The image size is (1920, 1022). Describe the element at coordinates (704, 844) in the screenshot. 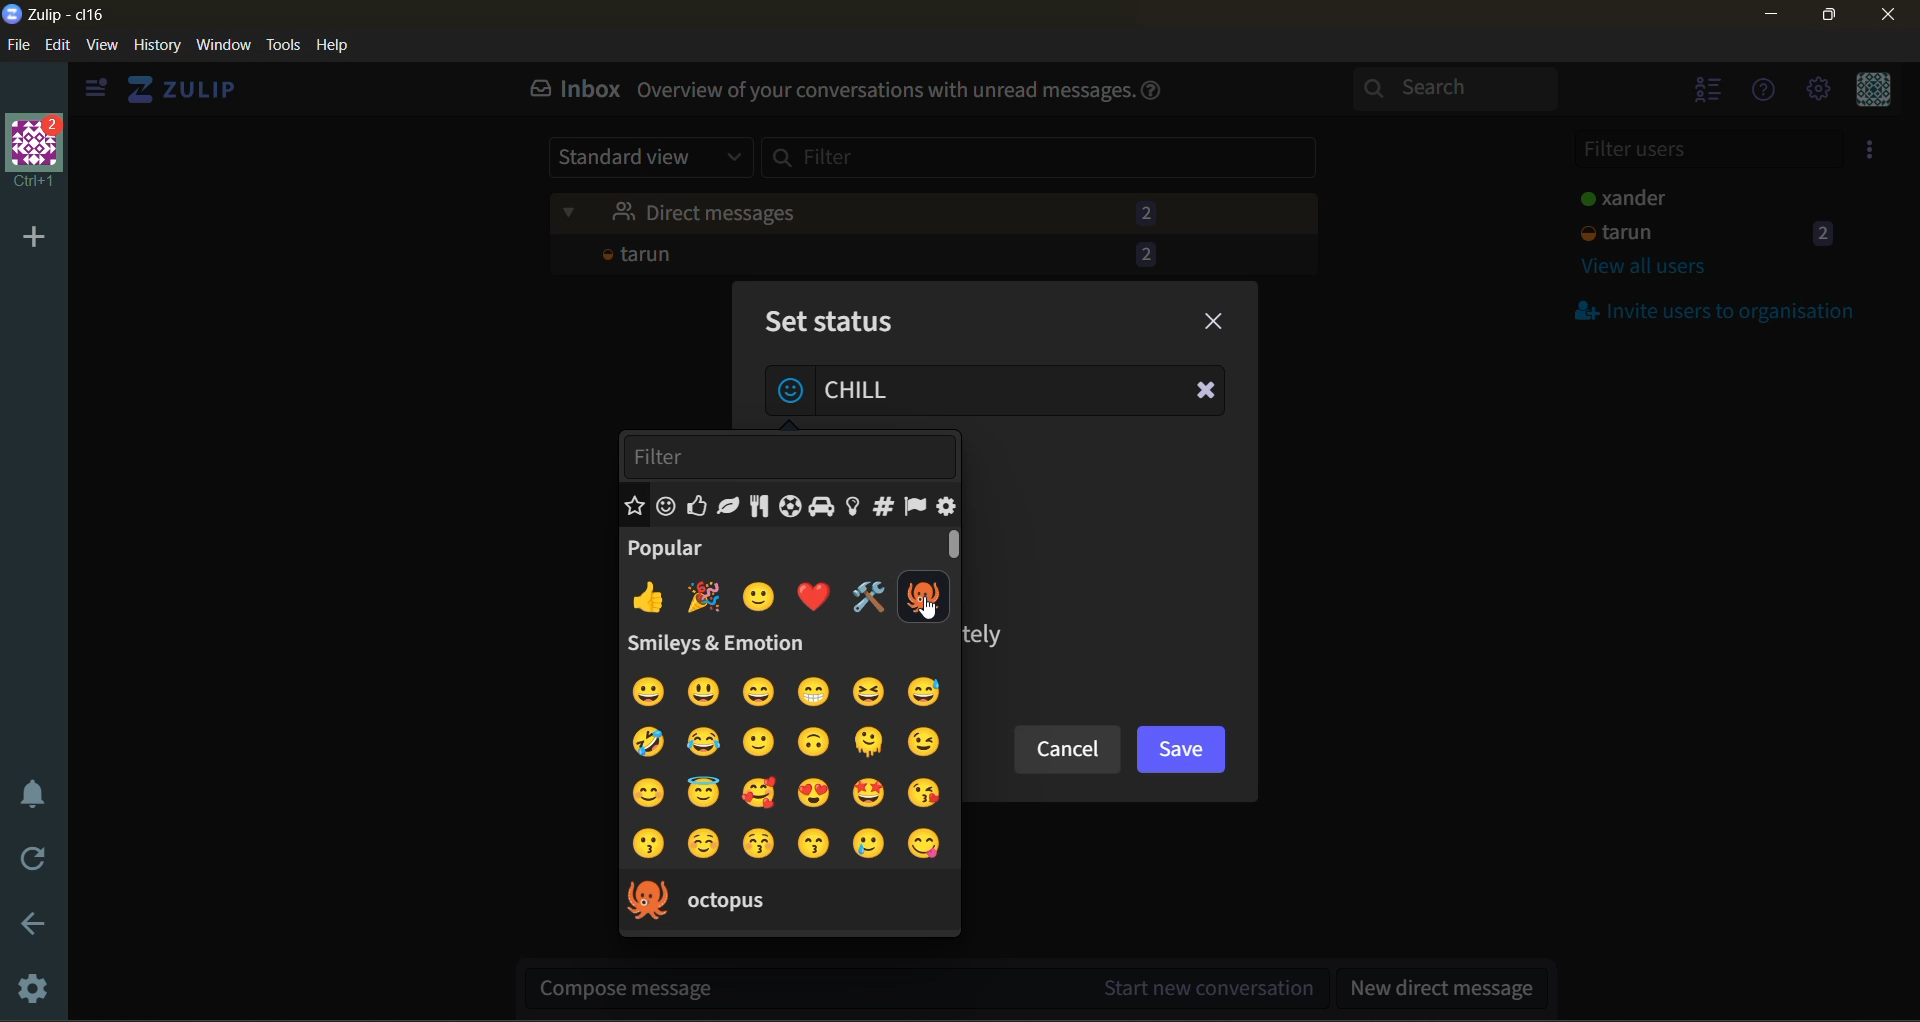

I see `emoji` at that location.